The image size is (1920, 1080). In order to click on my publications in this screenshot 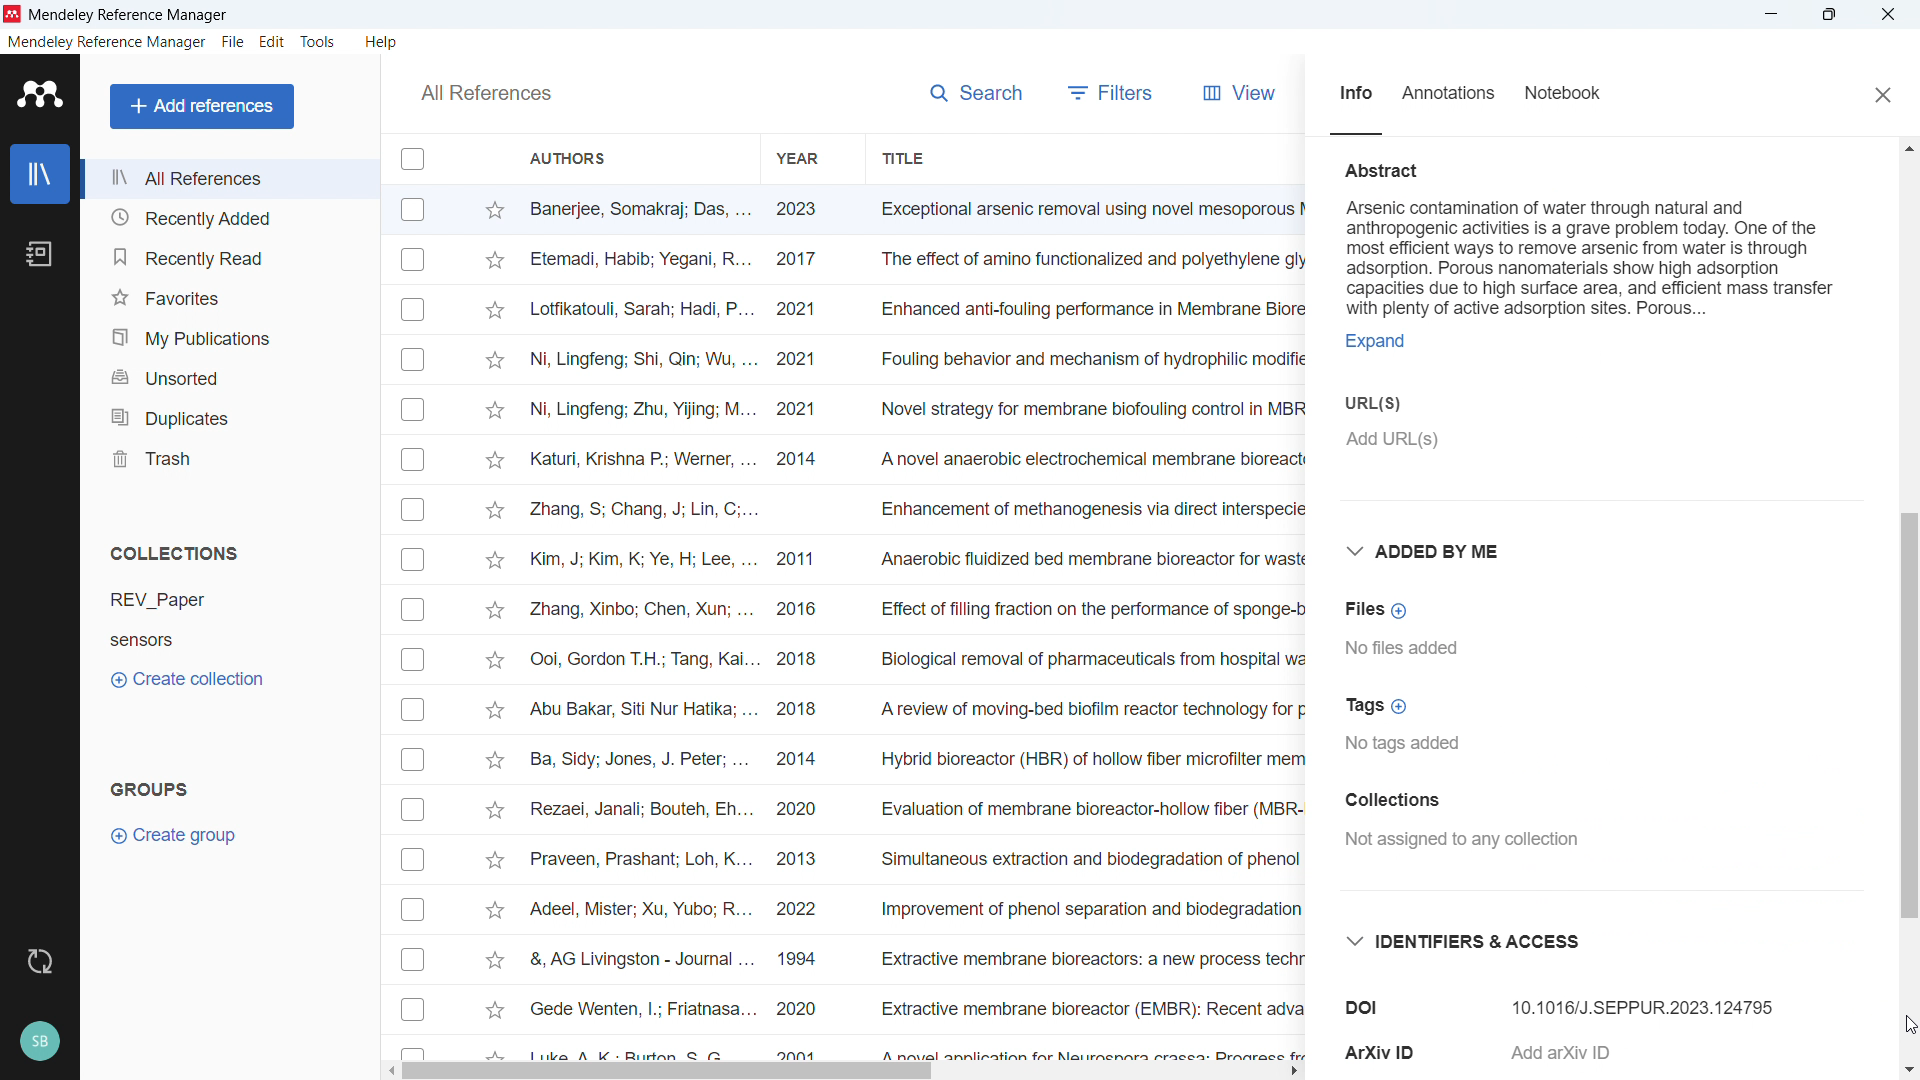, I will do `click(229, 334)`.